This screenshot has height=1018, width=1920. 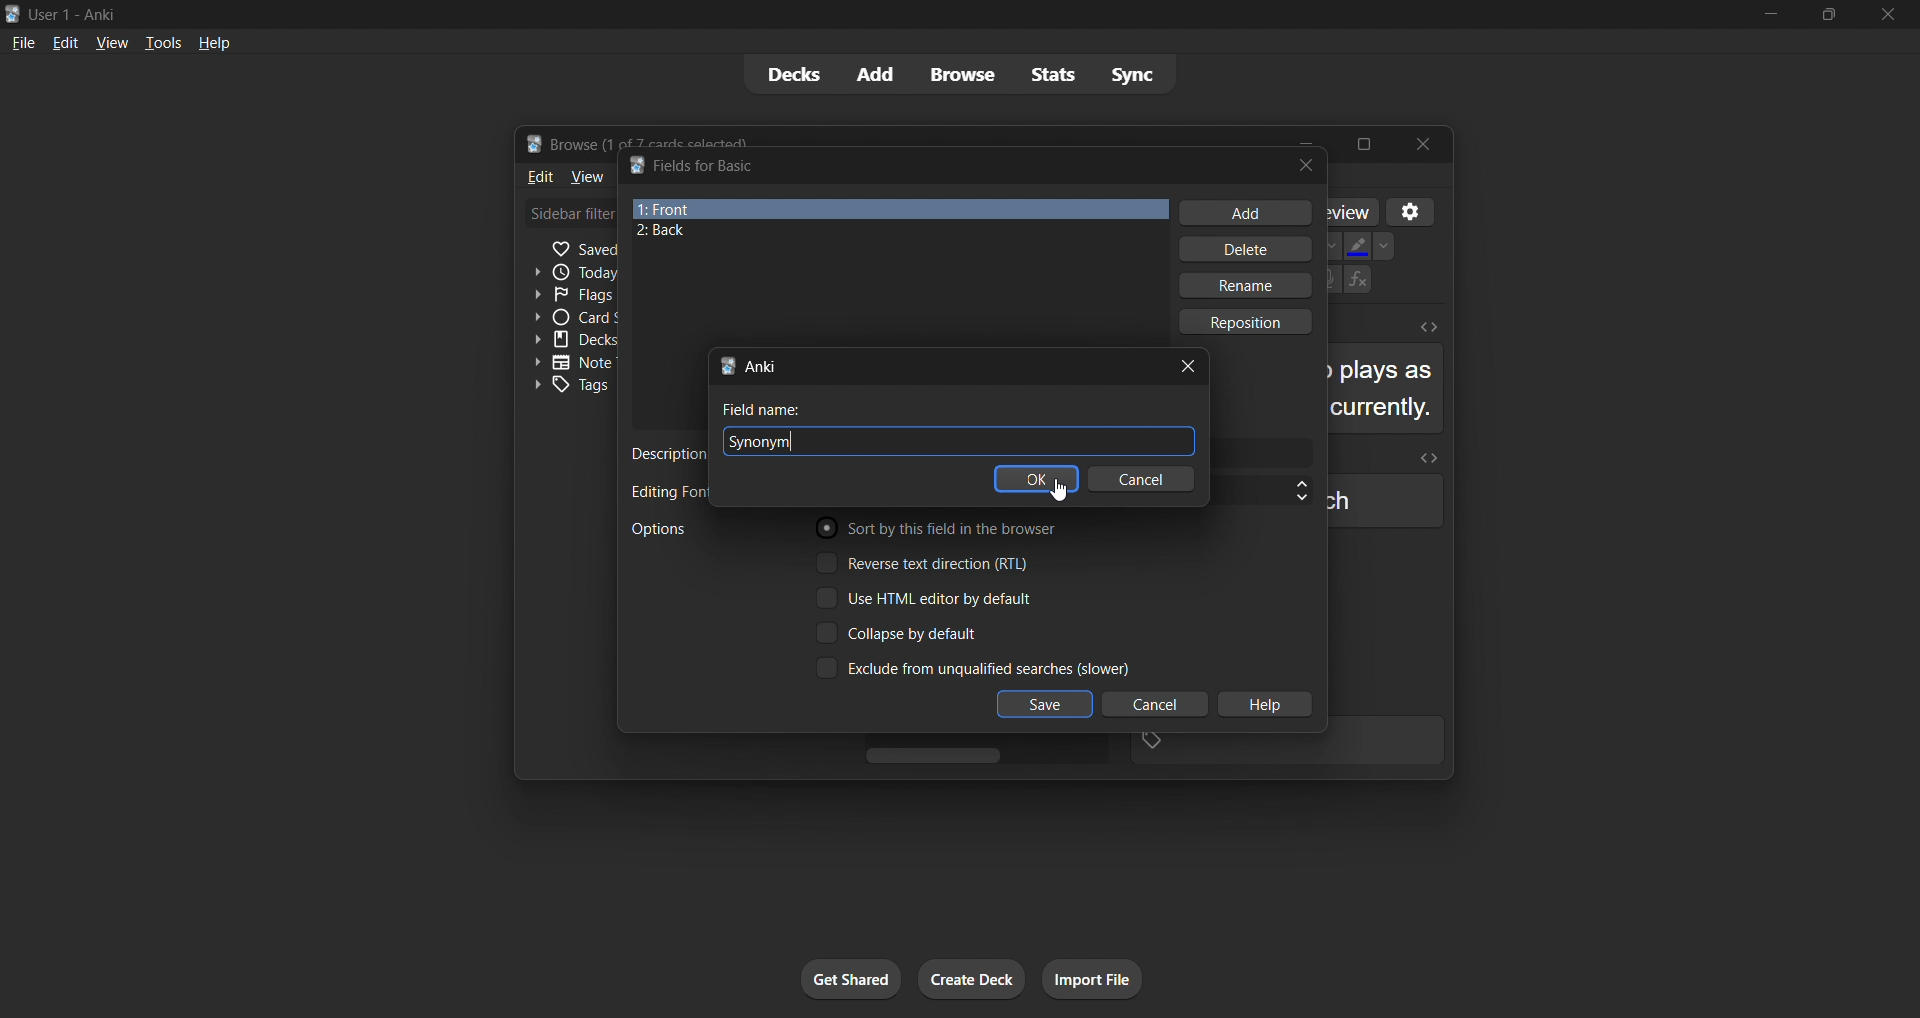 I want to click on close, so click(x=1303, y=165).